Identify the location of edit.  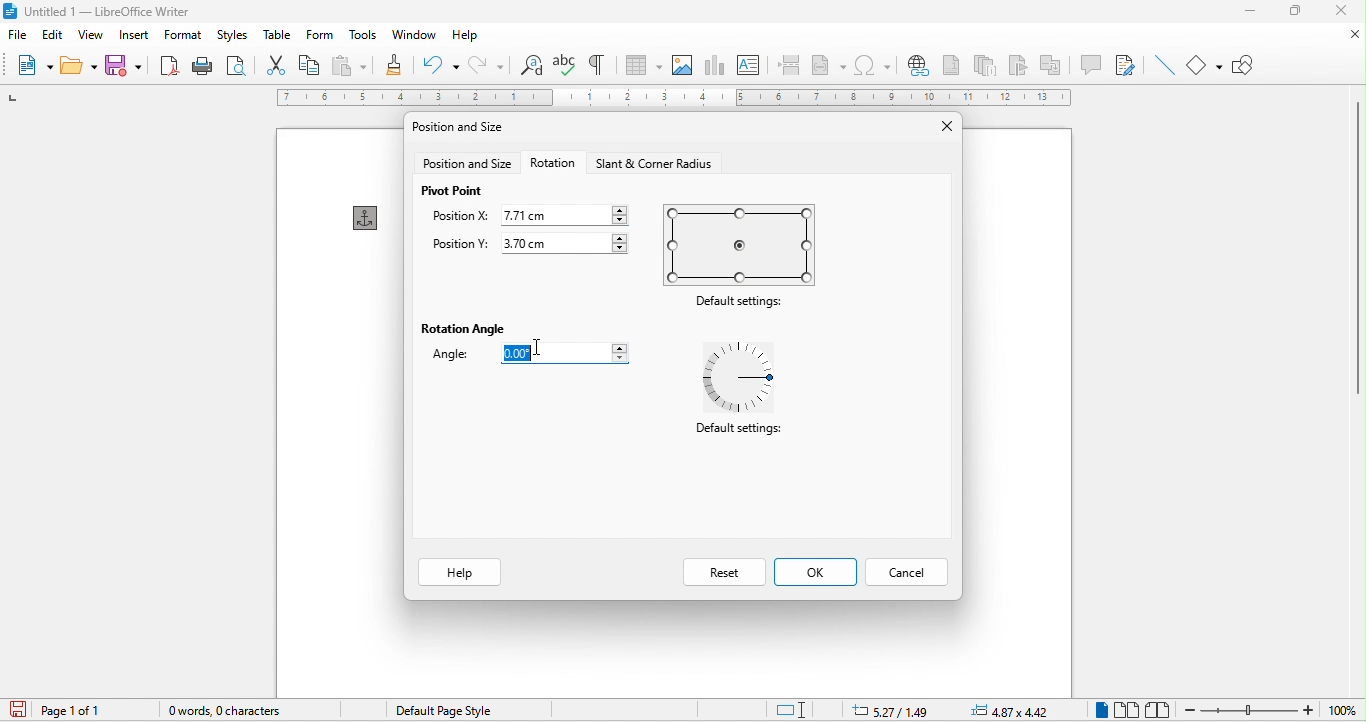
(55, 35).